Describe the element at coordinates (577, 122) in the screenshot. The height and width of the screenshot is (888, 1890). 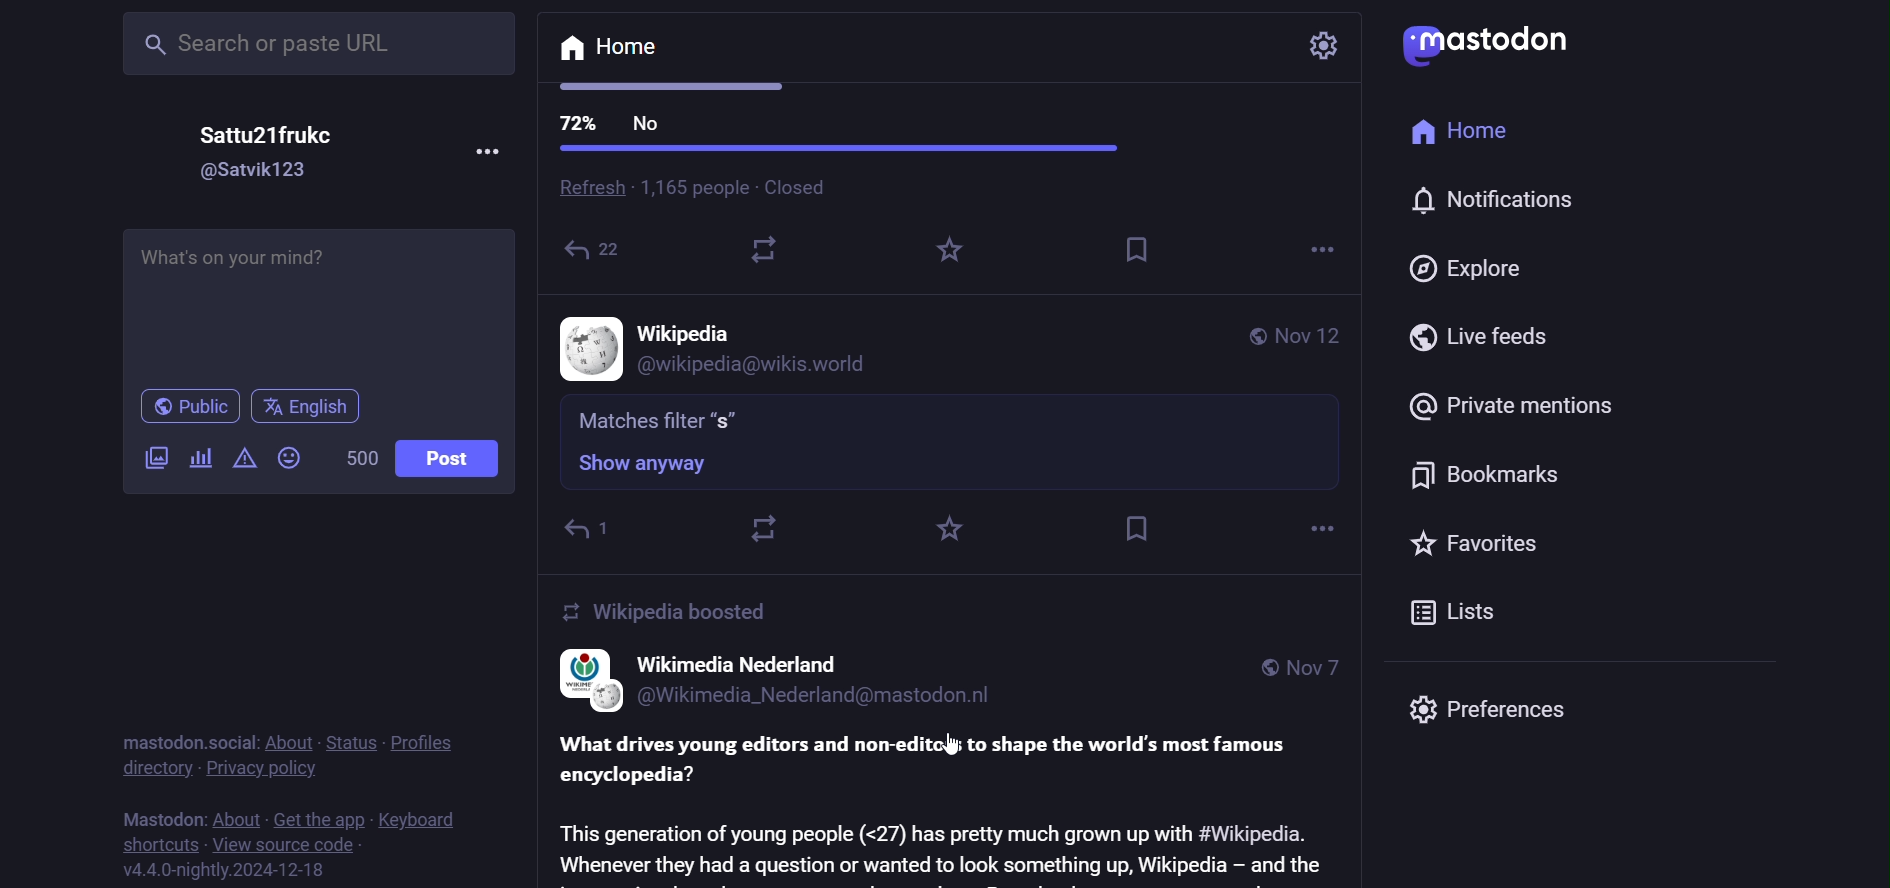
I see `72%` at that location.